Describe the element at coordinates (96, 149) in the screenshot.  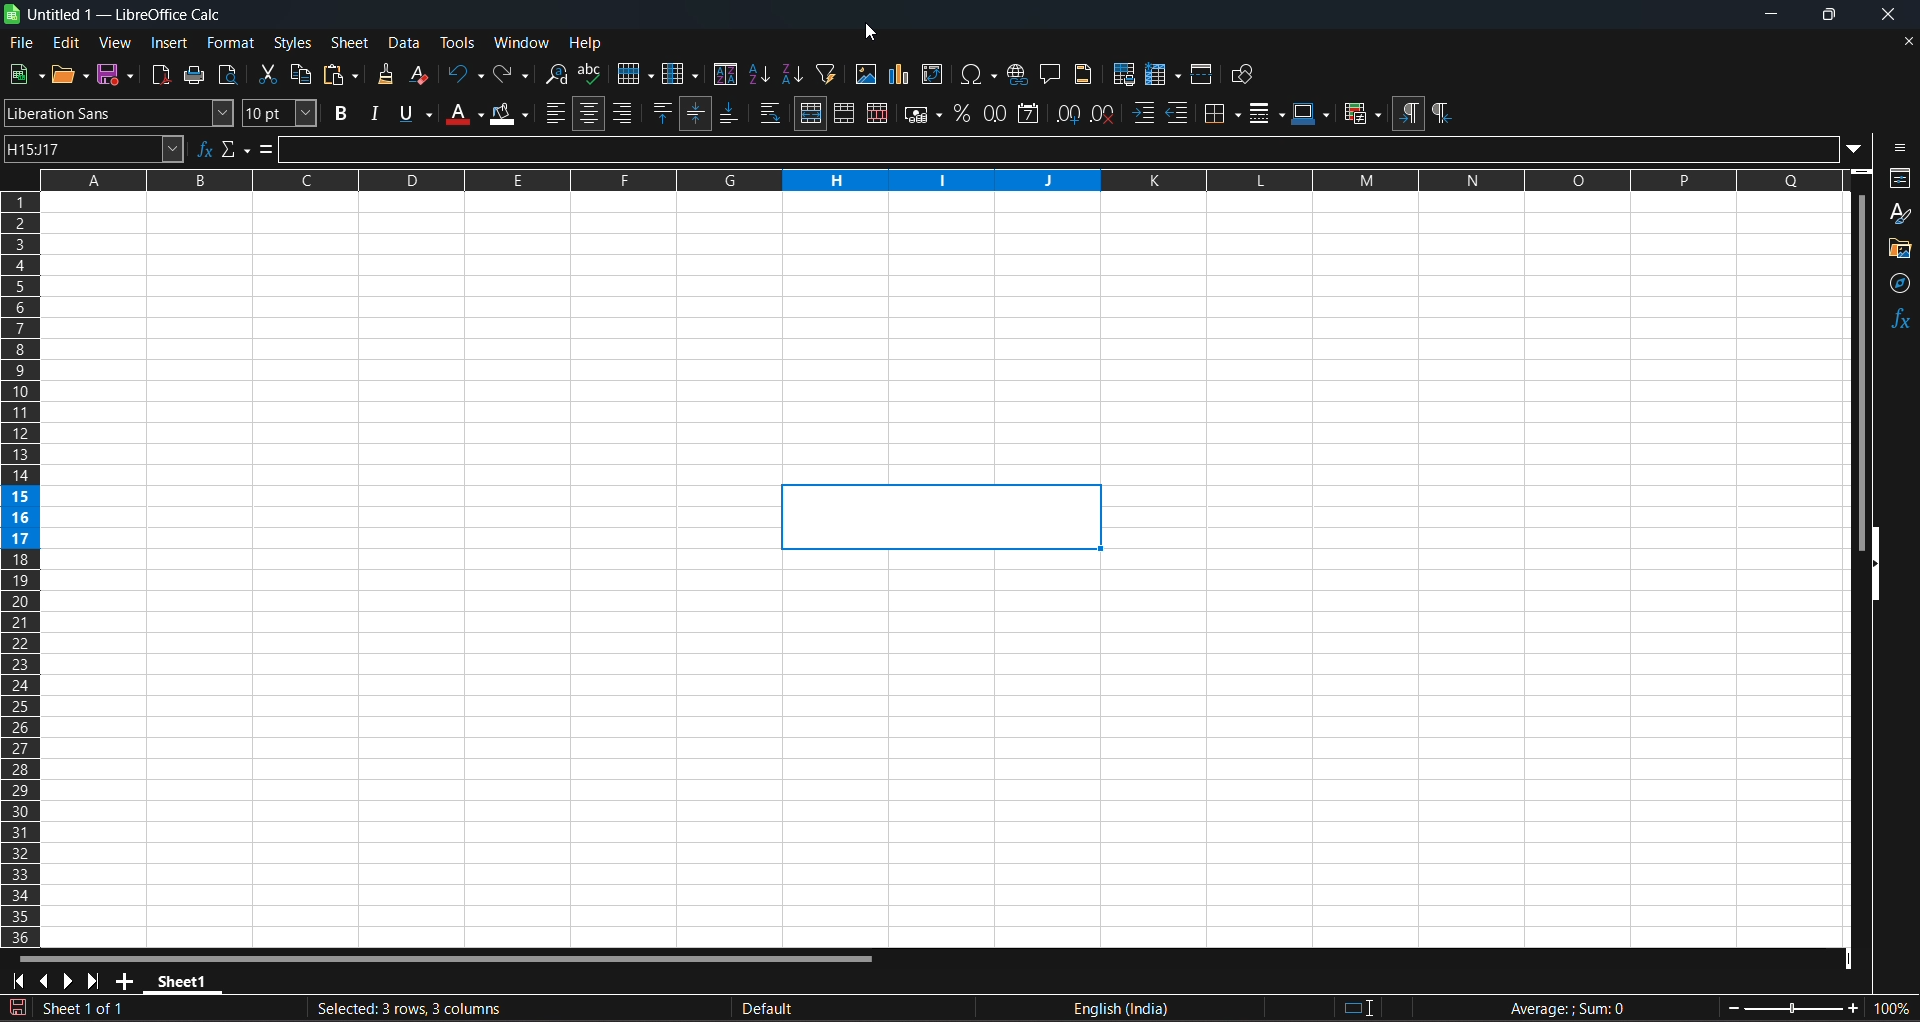
I see `name box` at that location.